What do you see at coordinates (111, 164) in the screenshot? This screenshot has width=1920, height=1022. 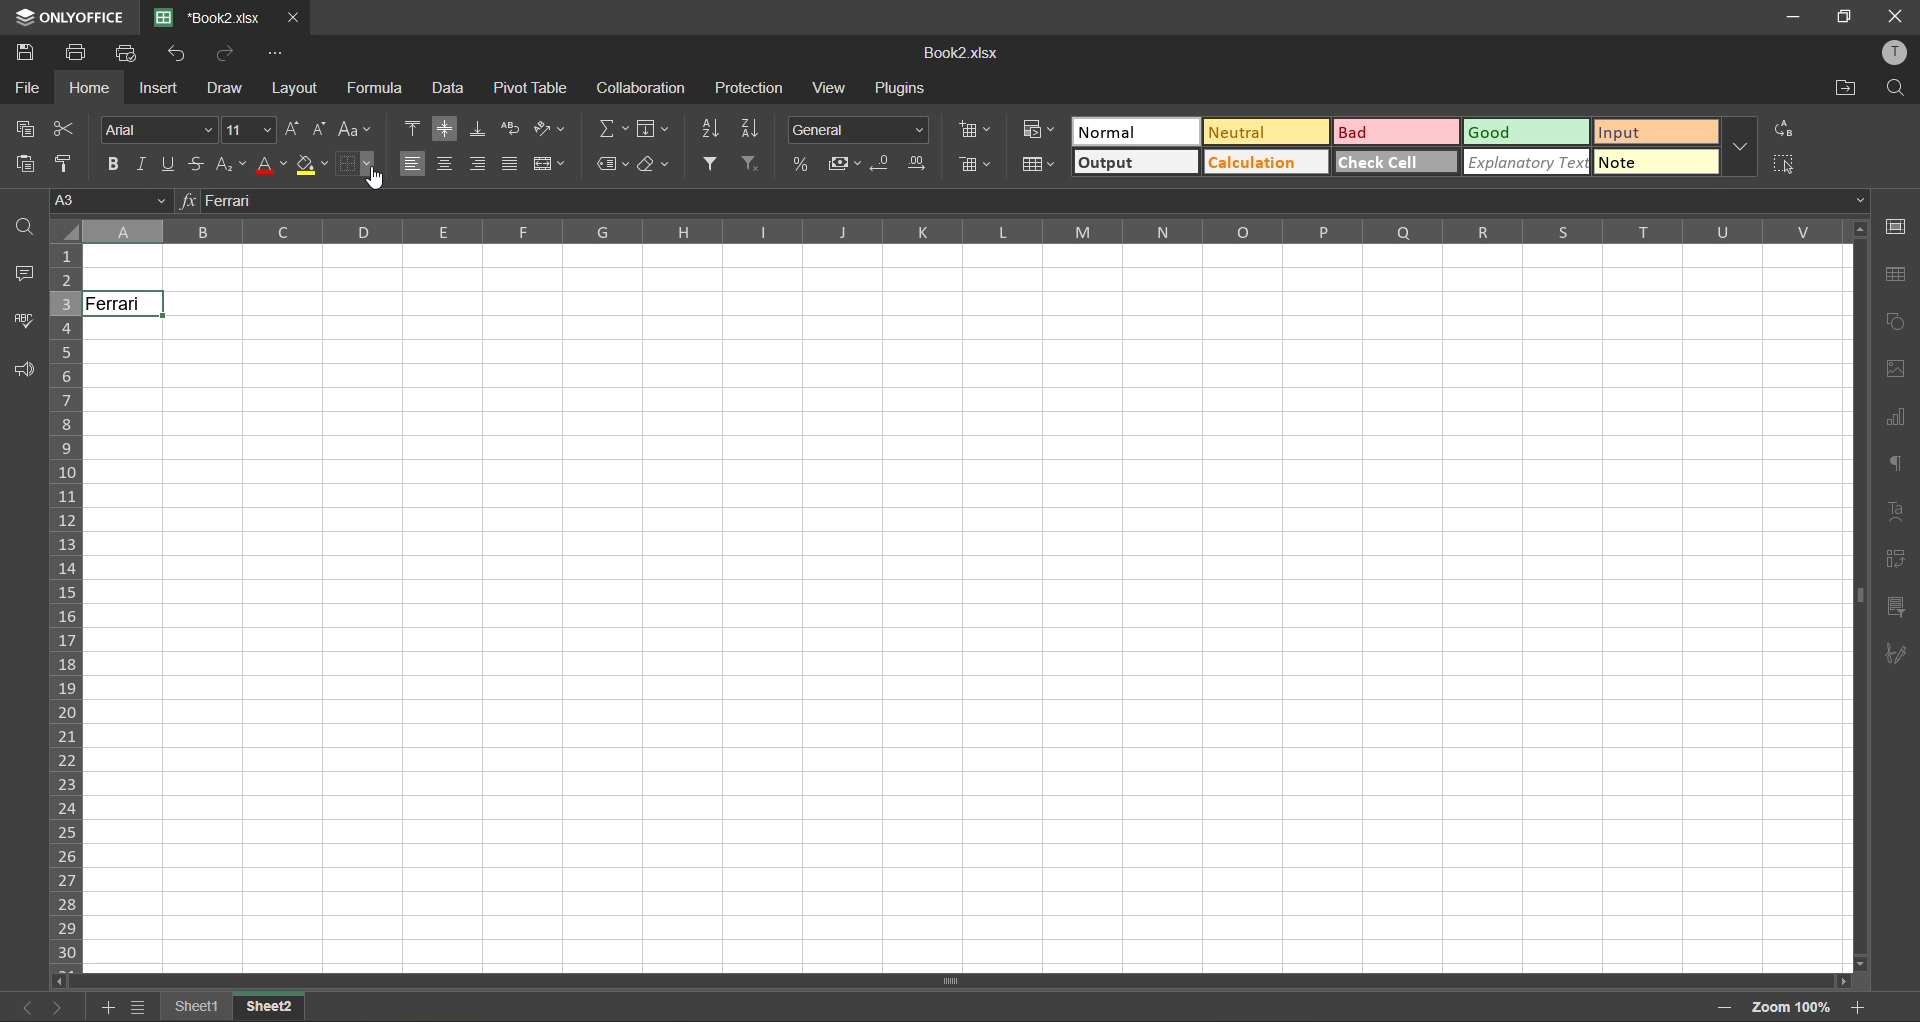 I see `bold` at bounding box center [111, 164].